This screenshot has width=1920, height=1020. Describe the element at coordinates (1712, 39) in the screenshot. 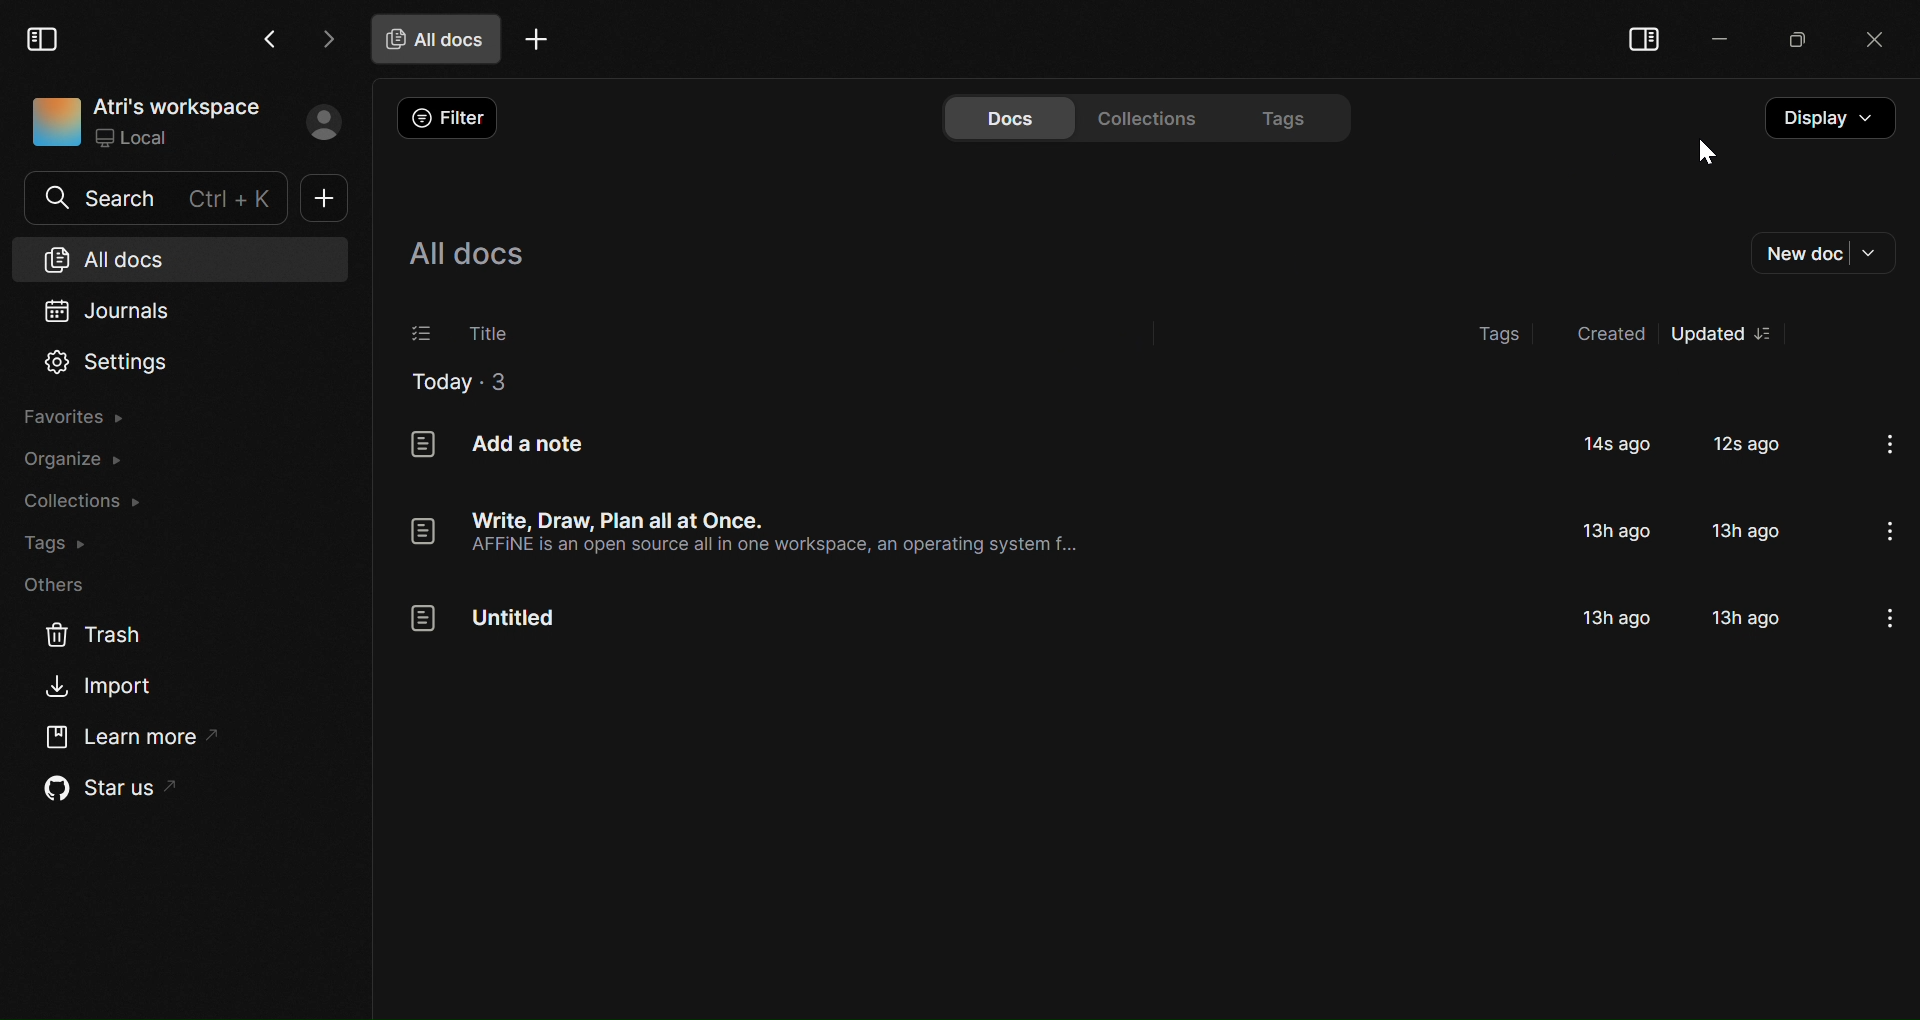

I see `Minimize` at that location.